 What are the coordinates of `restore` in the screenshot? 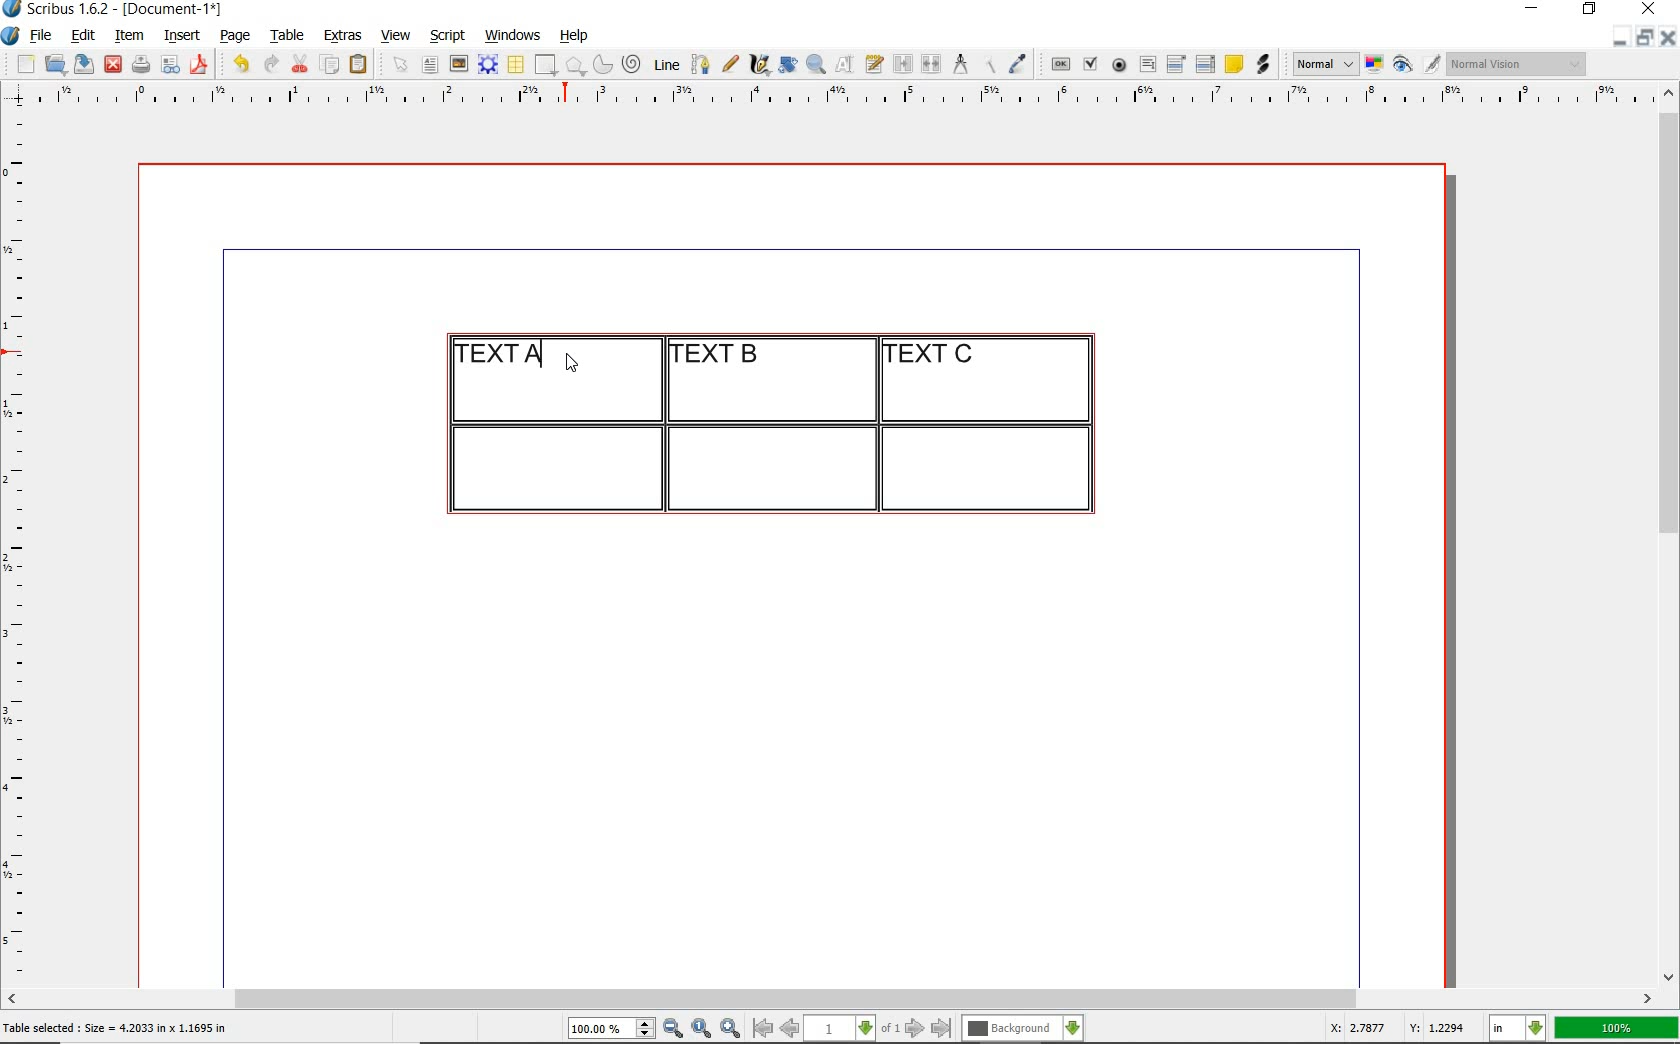 It's located at (1590, 10).